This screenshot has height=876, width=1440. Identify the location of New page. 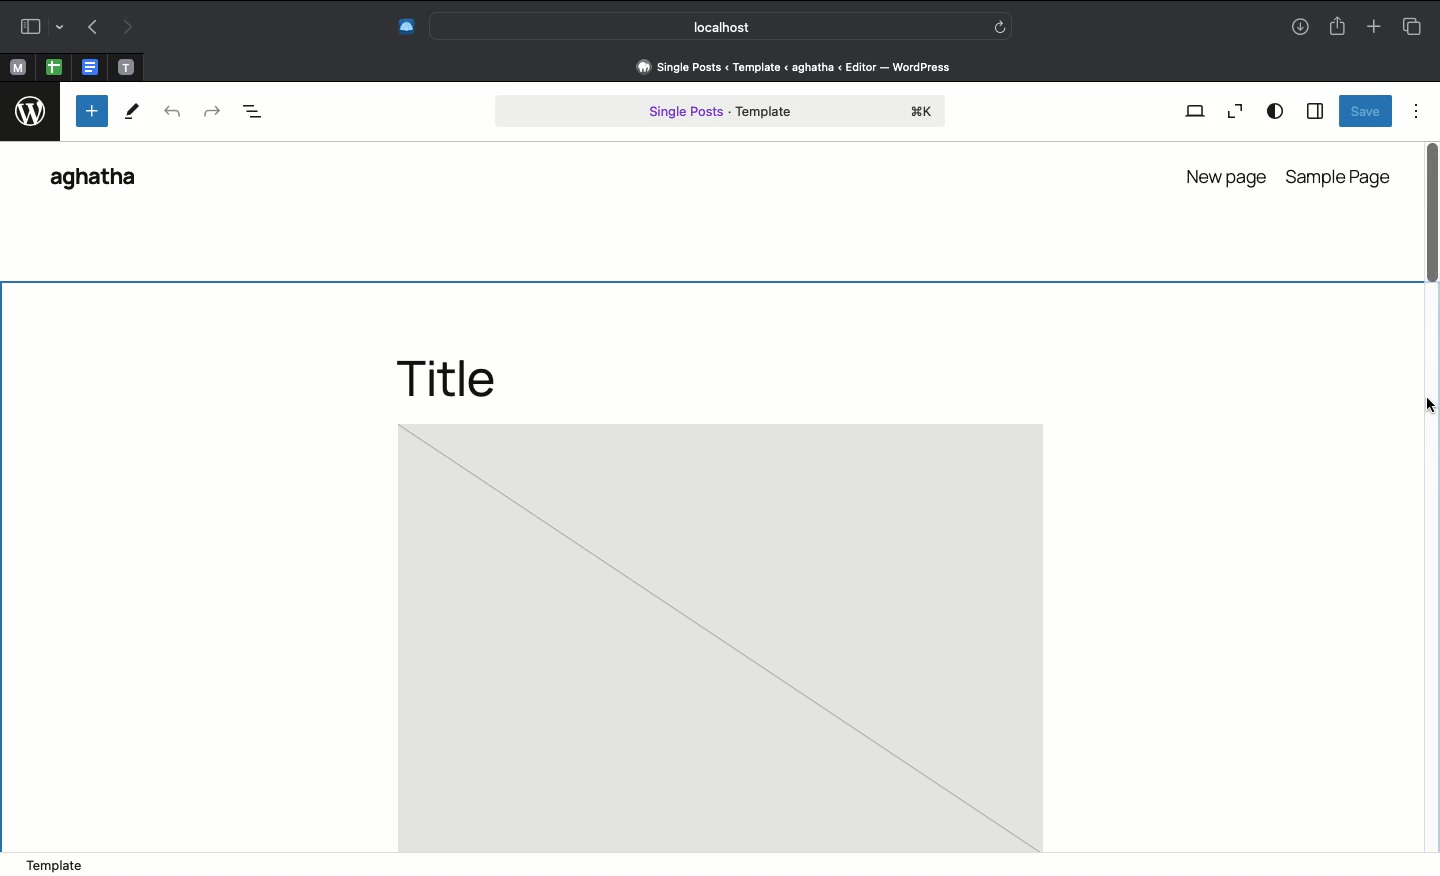
(1223, 175).